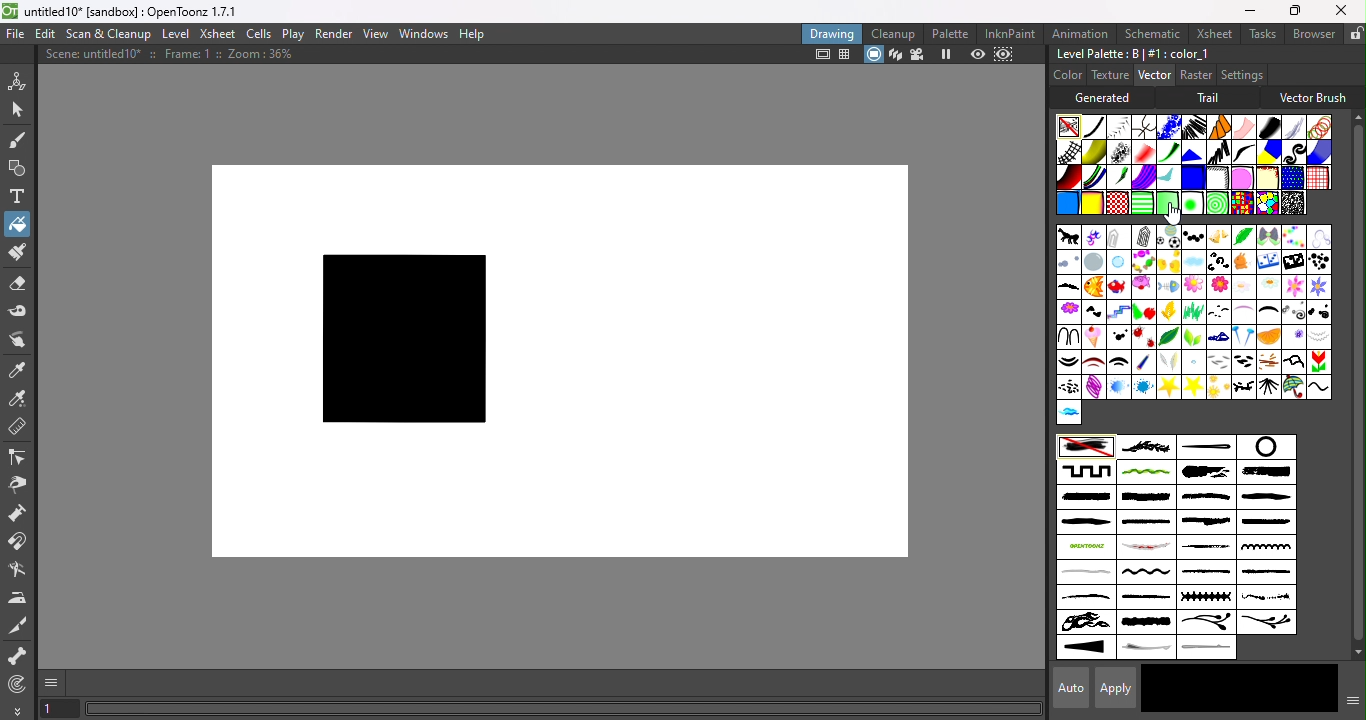  Describe the element at coordinates (1313, 33) in the screenshot. I see `Browser` at that location.